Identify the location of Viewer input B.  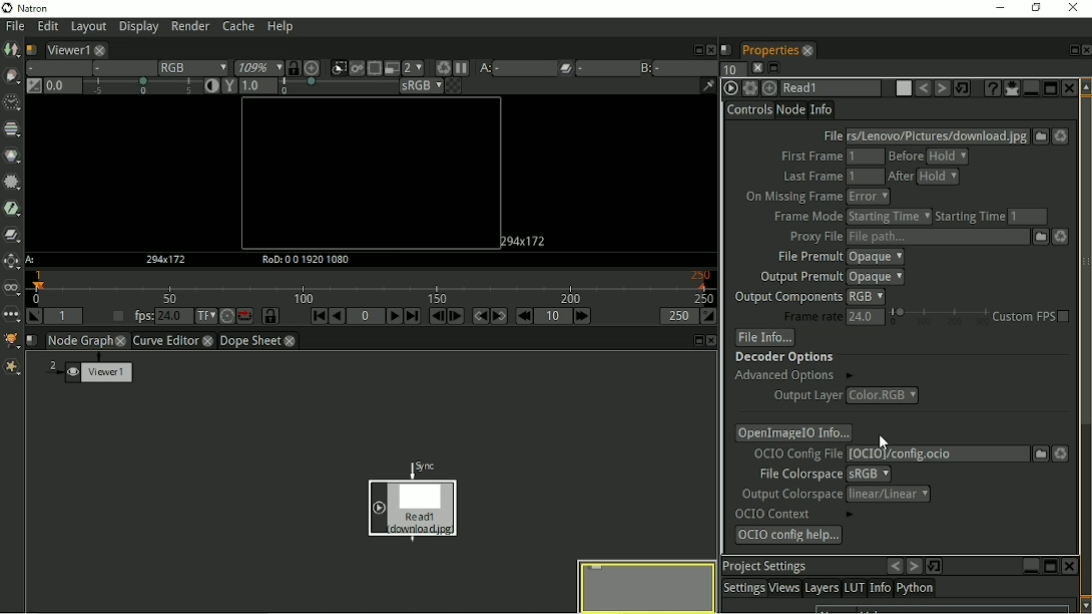
(644, 67).